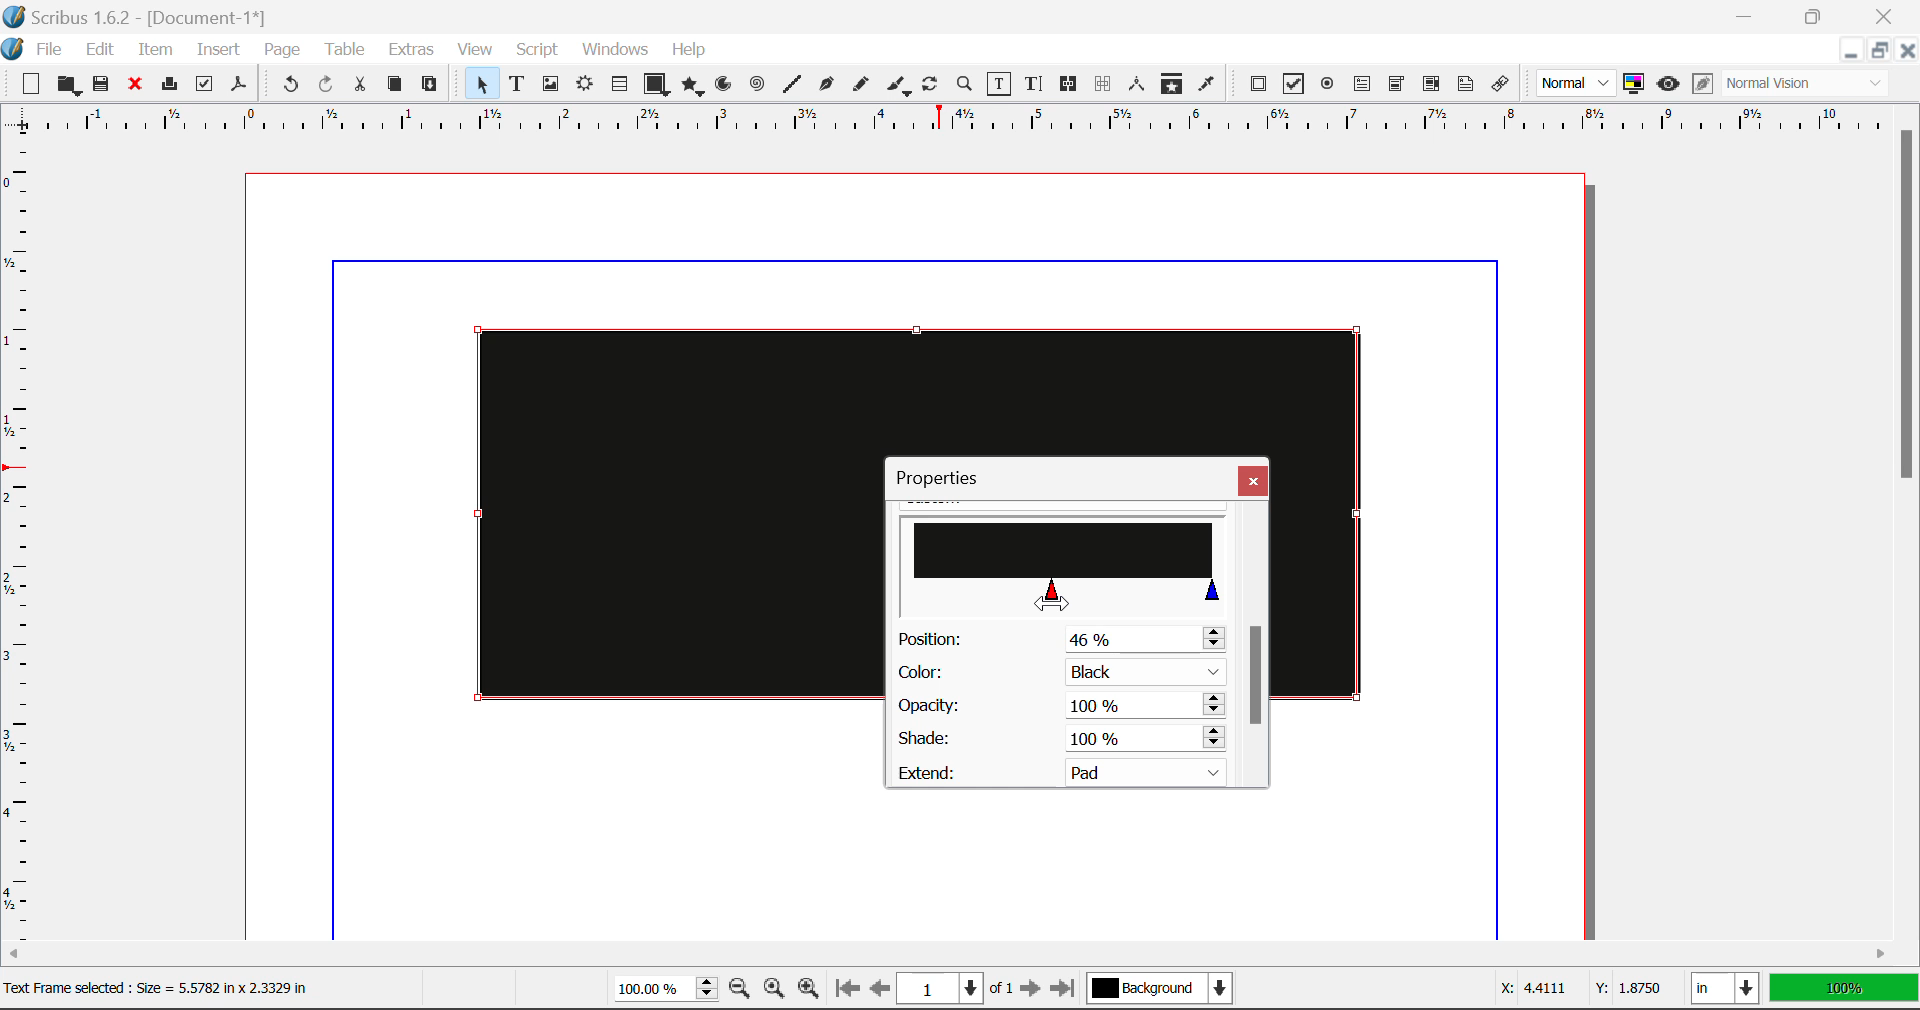 This screenshot has height=1010, width=1920. I want to click on Undo, so click(290, 87).